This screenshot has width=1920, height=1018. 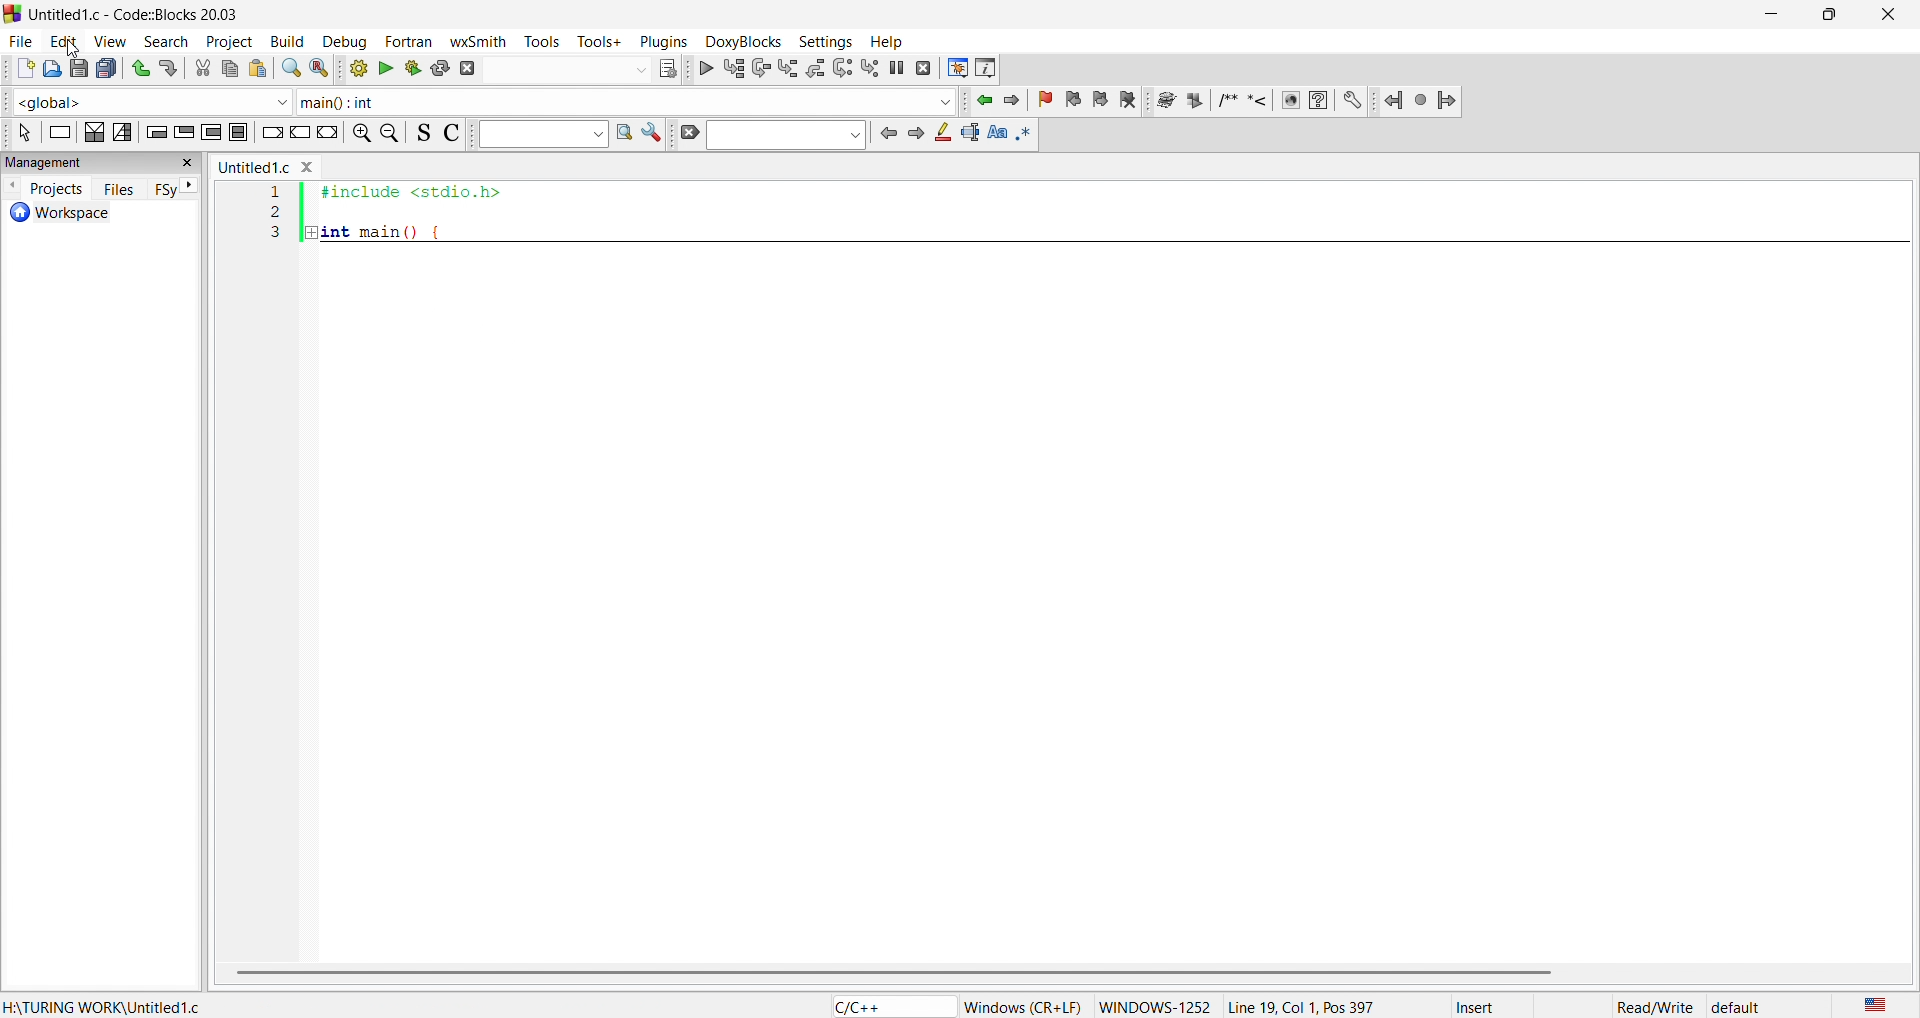 I want to click on run, so click(x=386, y=68).